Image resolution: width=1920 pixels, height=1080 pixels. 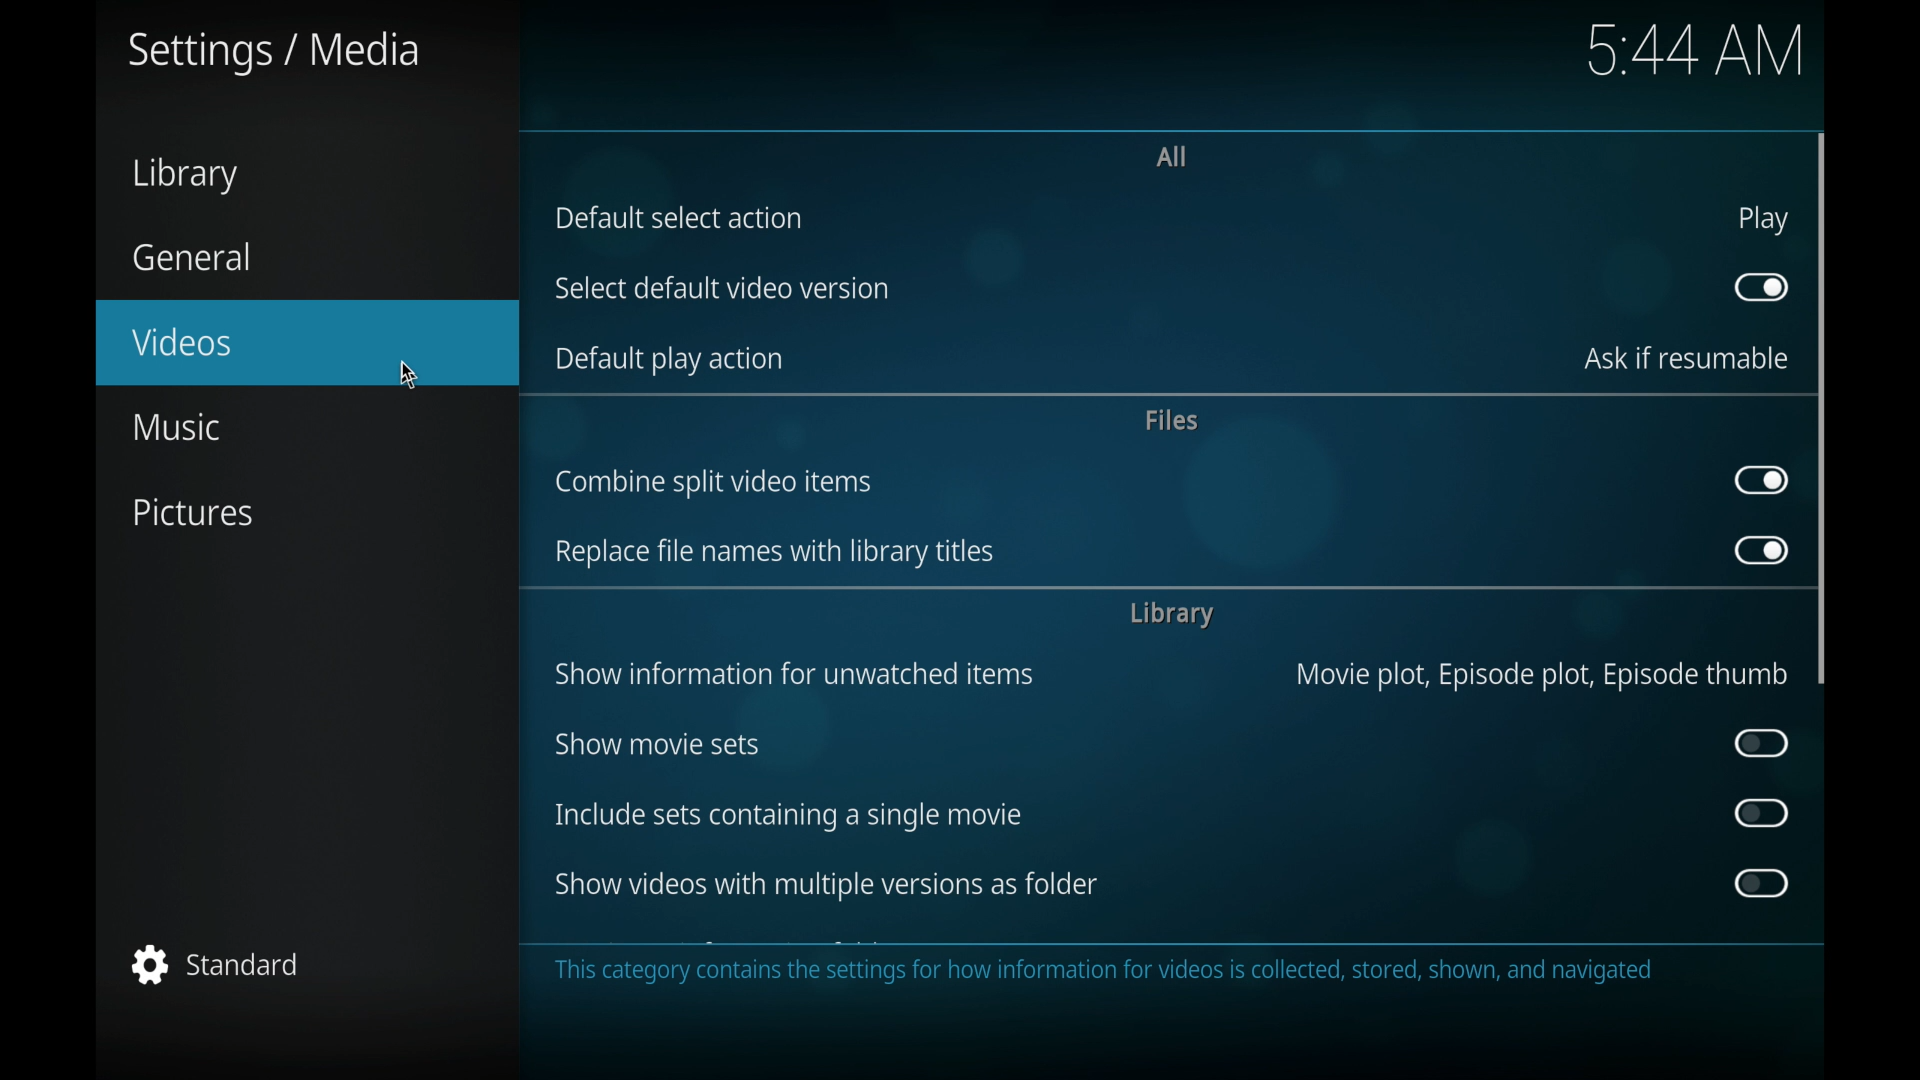 I want to click on movie plot, so click(x=1542, y=675).